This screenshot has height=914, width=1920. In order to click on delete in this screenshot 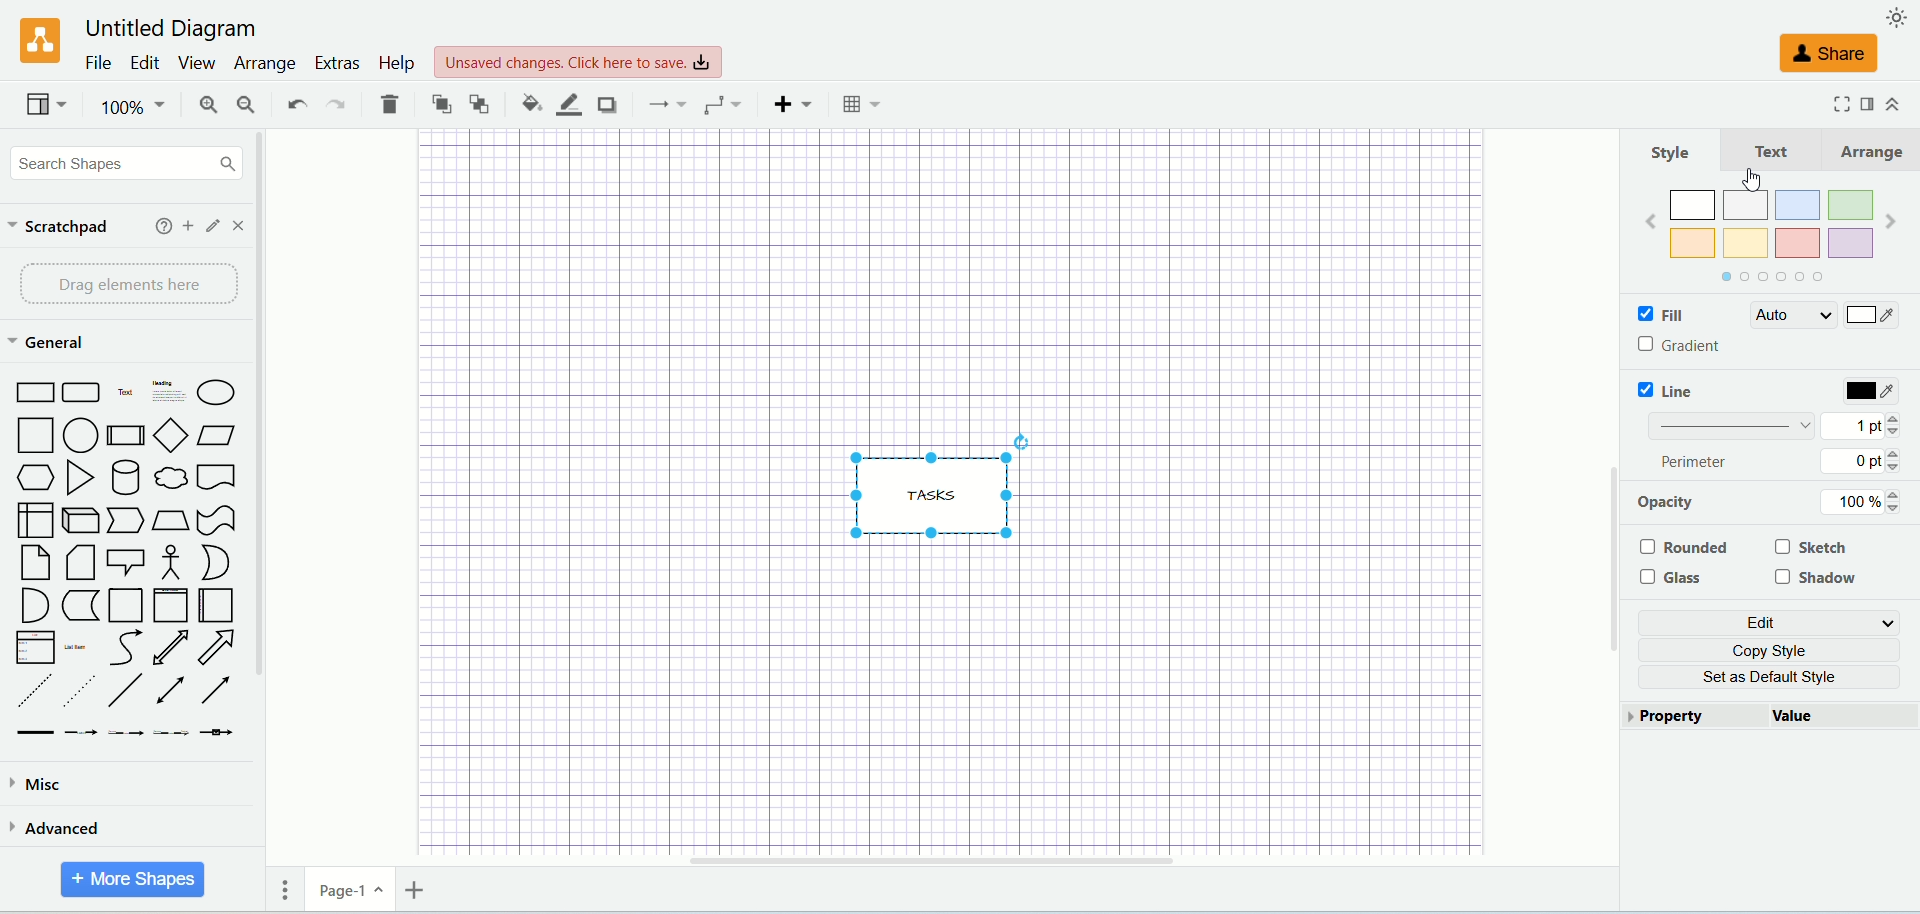, I will do `click(389, 103)`.